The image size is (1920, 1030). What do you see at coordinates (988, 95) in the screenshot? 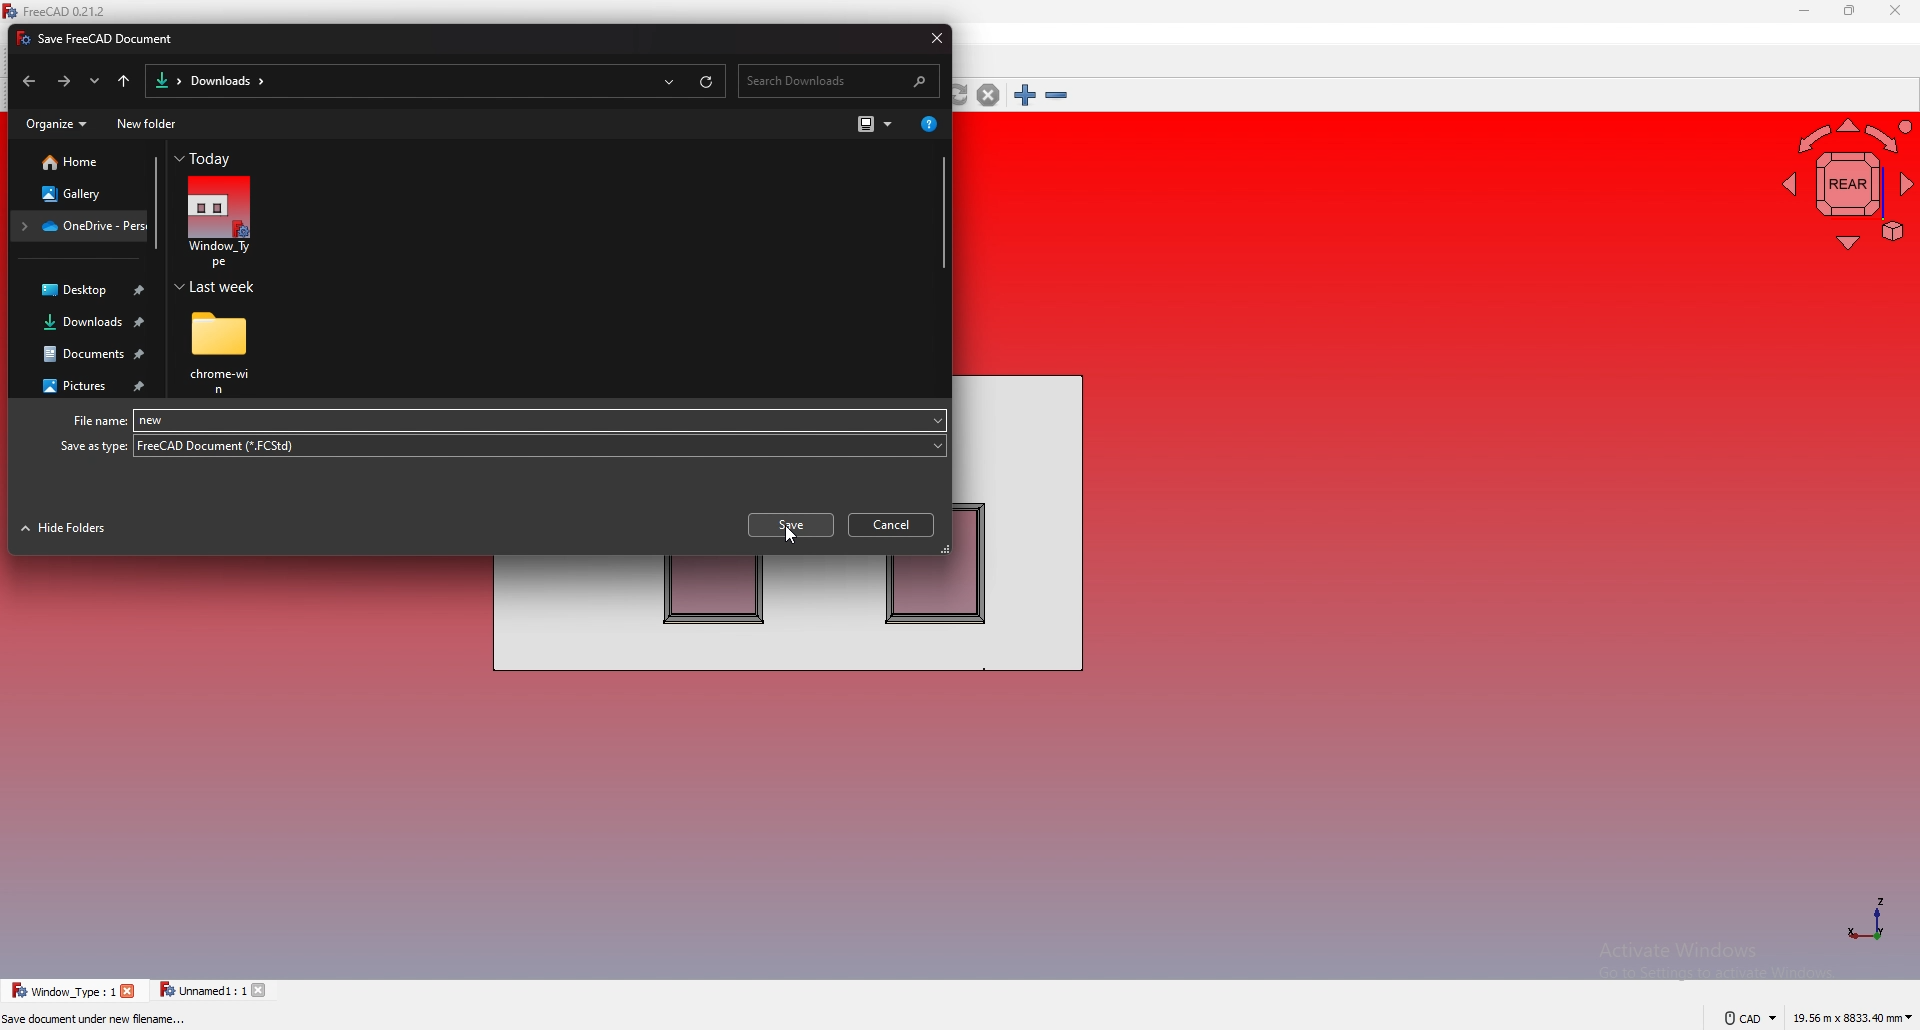
I see `stop loading` at bounding box center [988, 95].